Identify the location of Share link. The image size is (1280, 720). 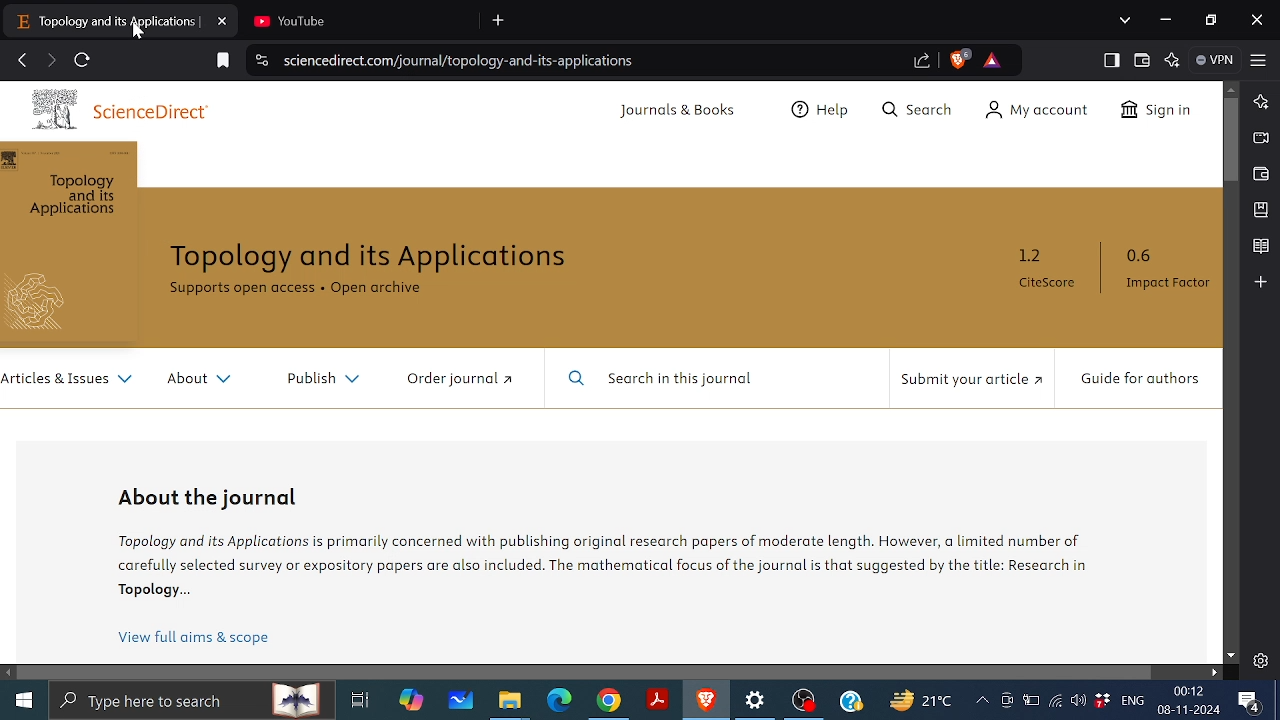
(923, 62).